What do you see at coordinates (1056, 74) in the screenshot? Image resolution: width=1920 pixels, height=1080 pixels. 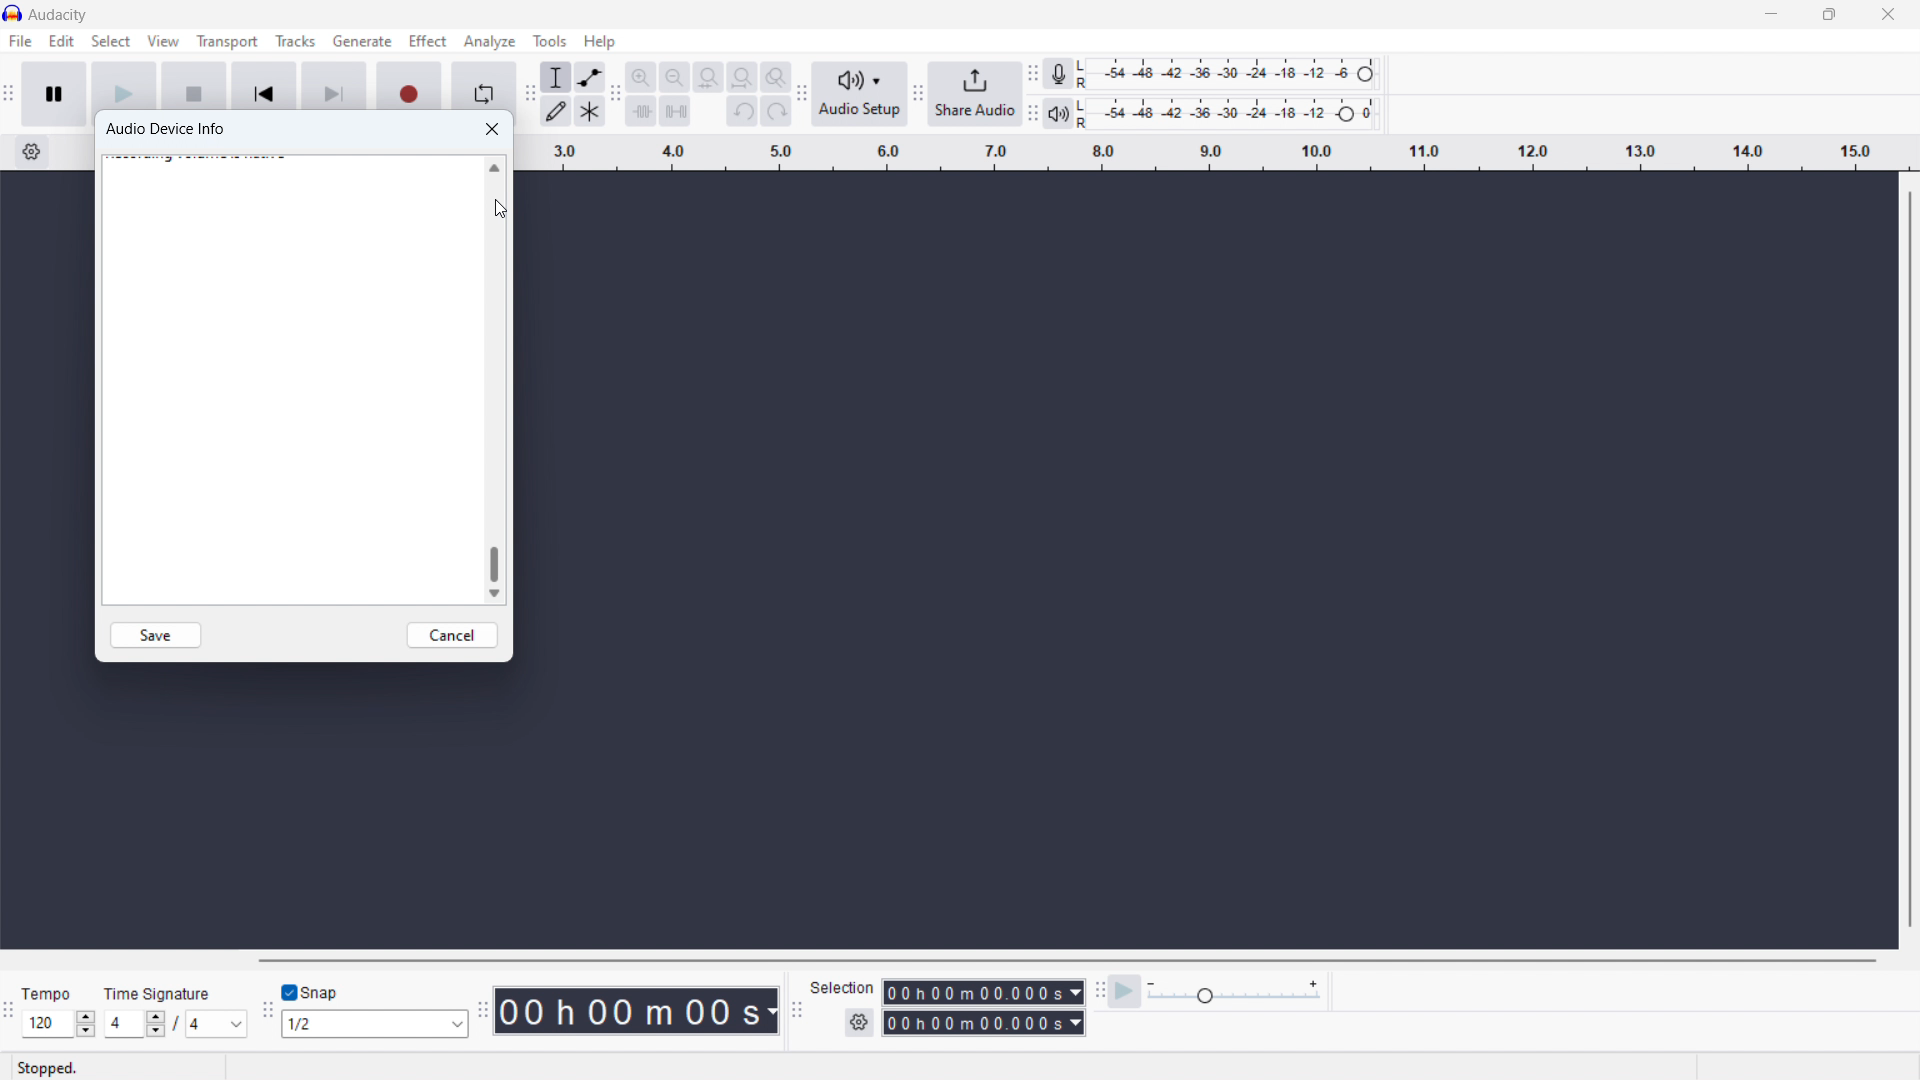 I see `recording meter` at bounding box center [1056, 74].